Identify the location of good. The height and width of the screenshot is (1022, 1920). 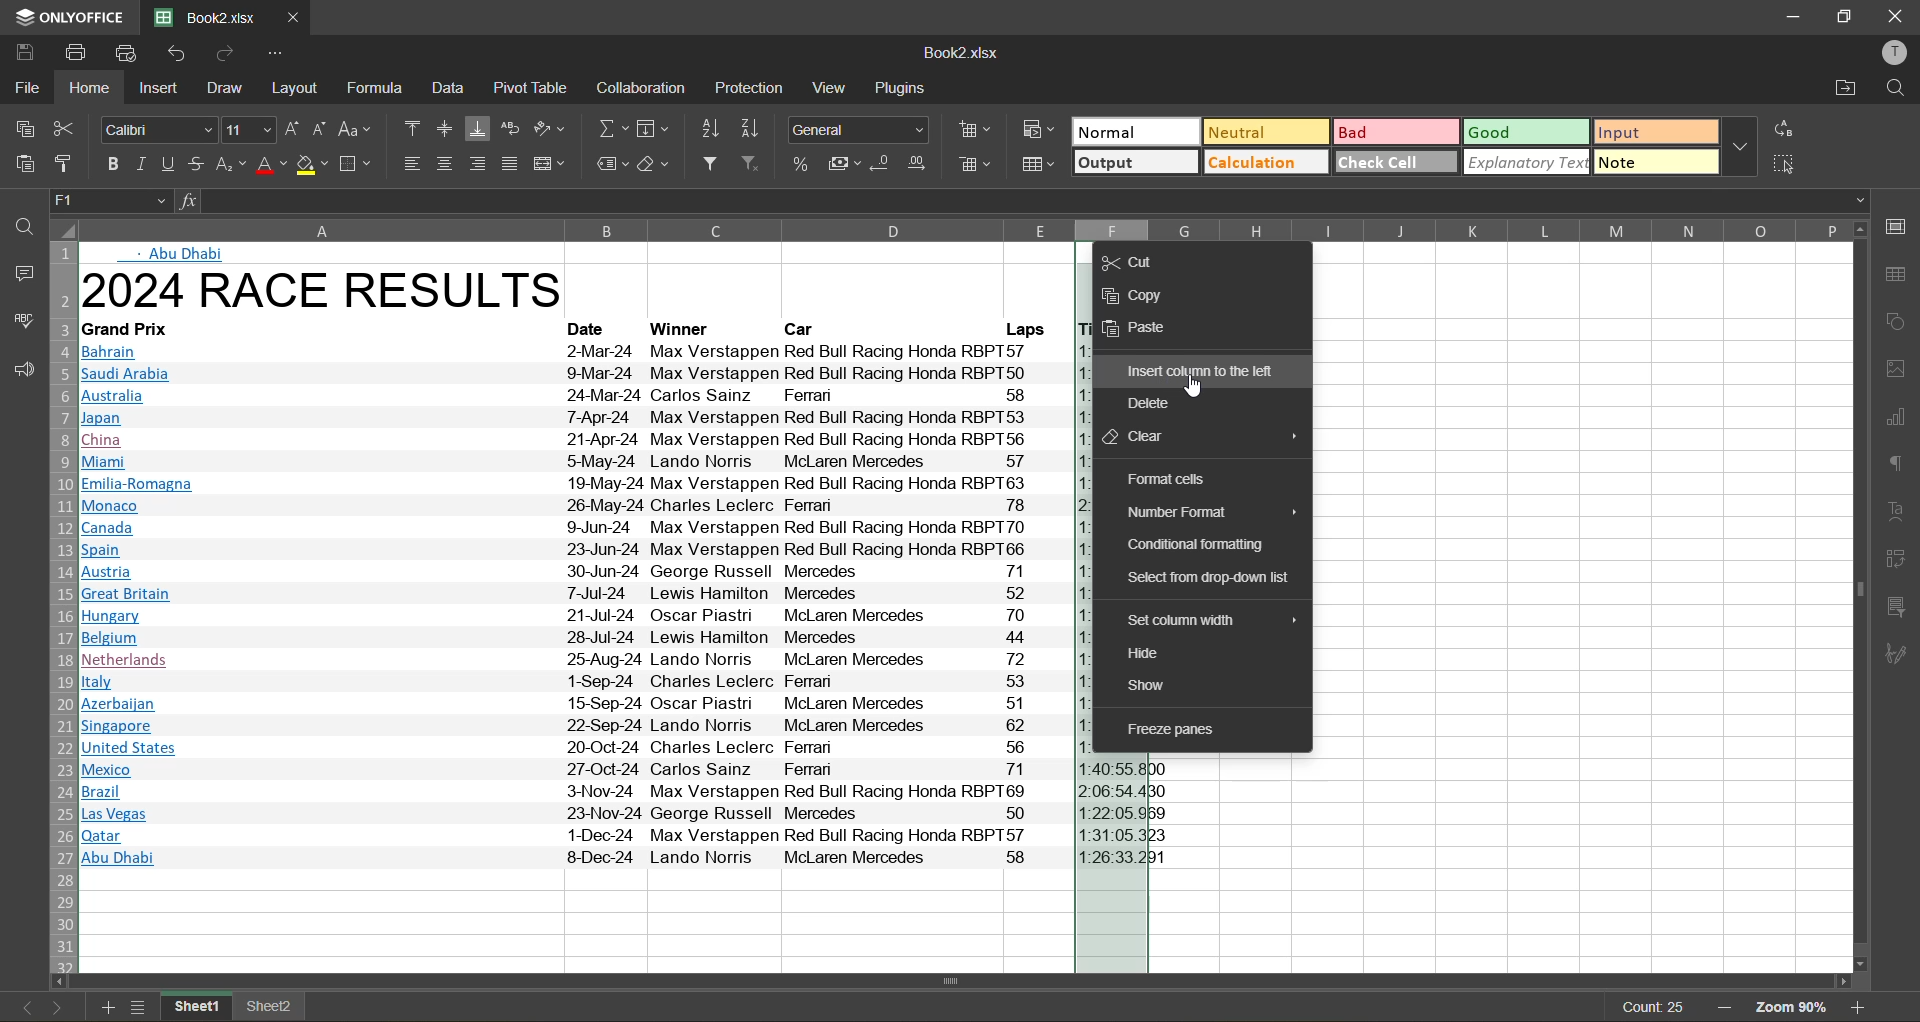
(1524, 133).